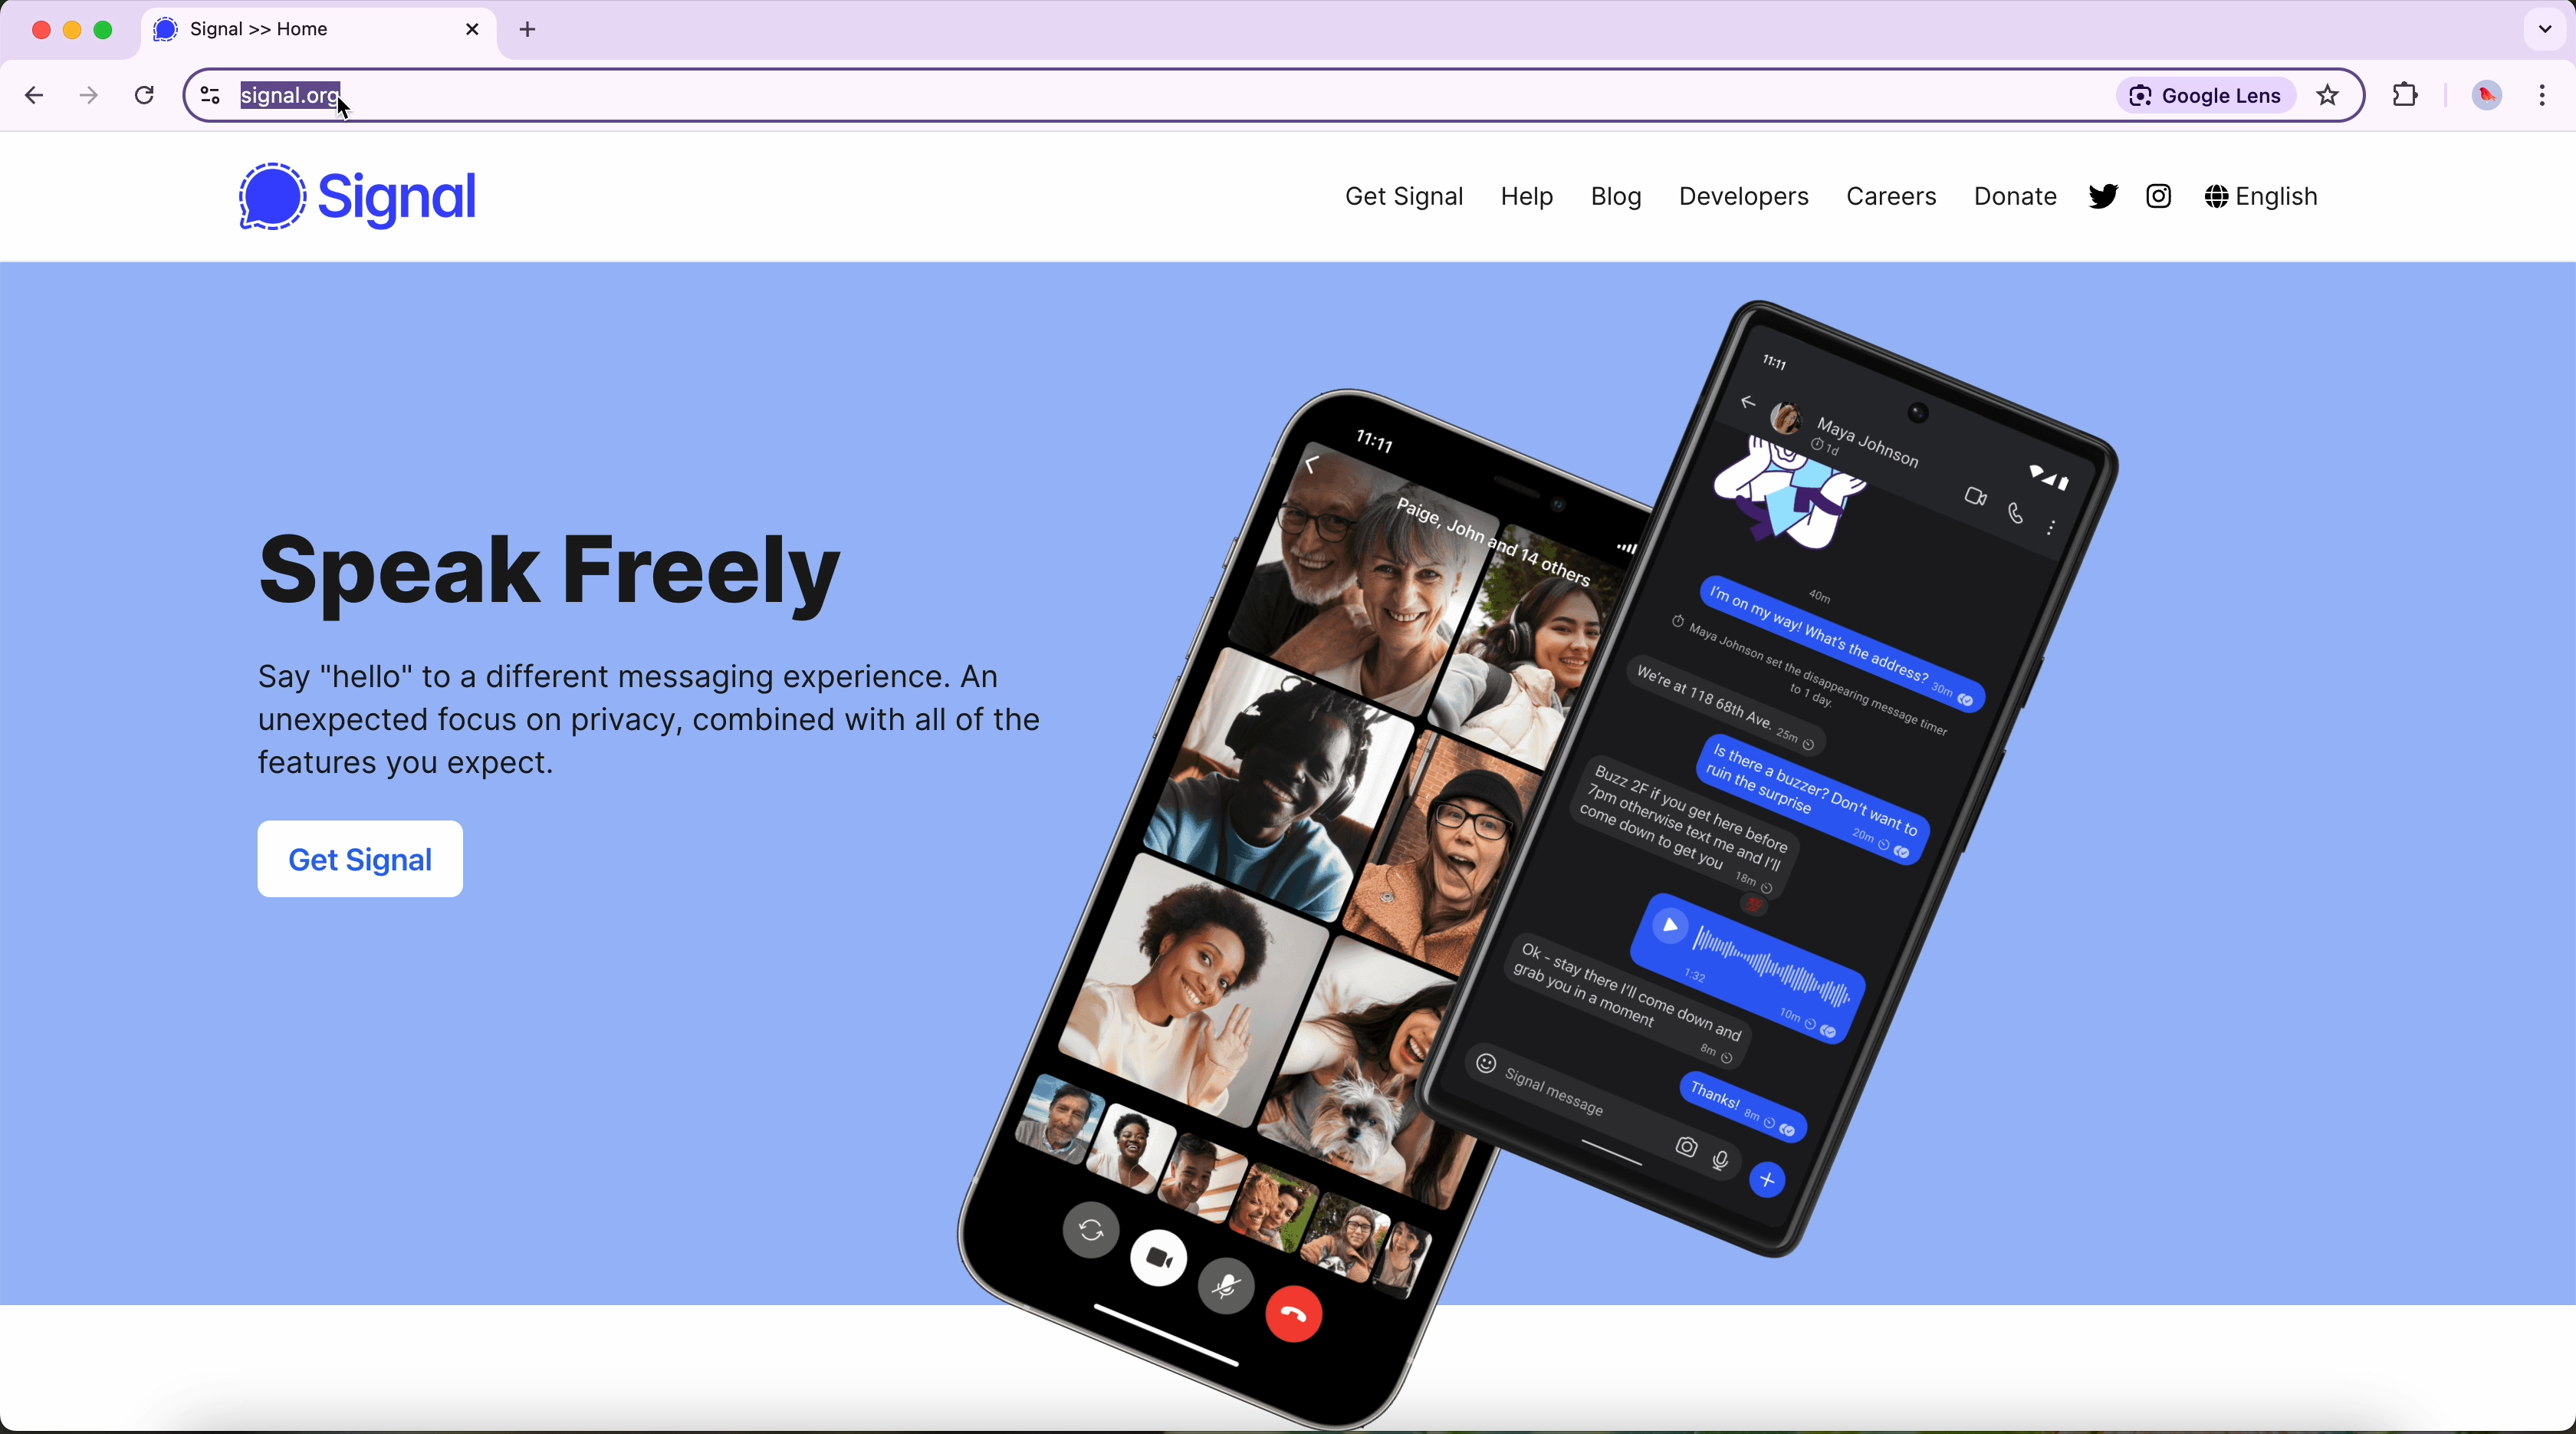 The image size is (2576, 1434). What do you see at coordinates (1744, 199) in the screenshot?
I see `Developers` at bounding box center [1744, 199].